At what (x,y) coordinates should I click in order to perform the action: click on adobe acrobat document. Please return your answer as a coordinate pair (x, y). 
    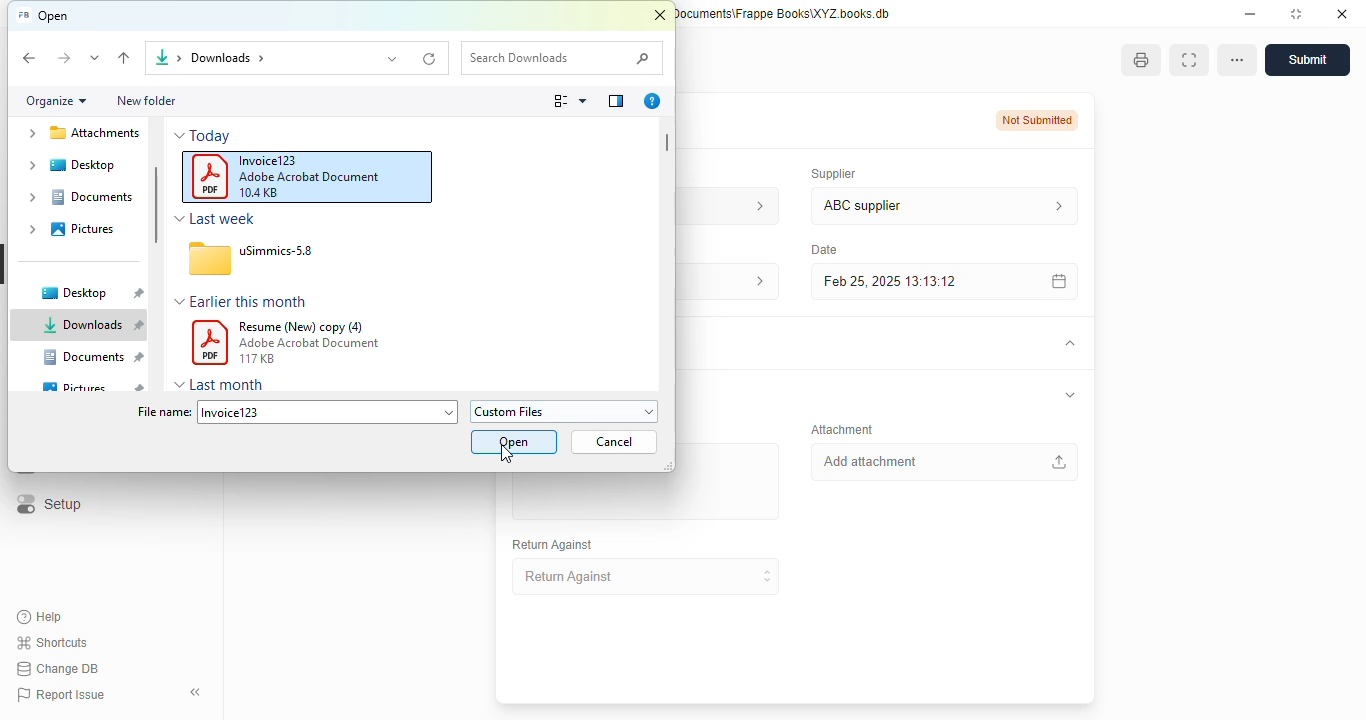
    Looking at the image, I should click on (310, 343).